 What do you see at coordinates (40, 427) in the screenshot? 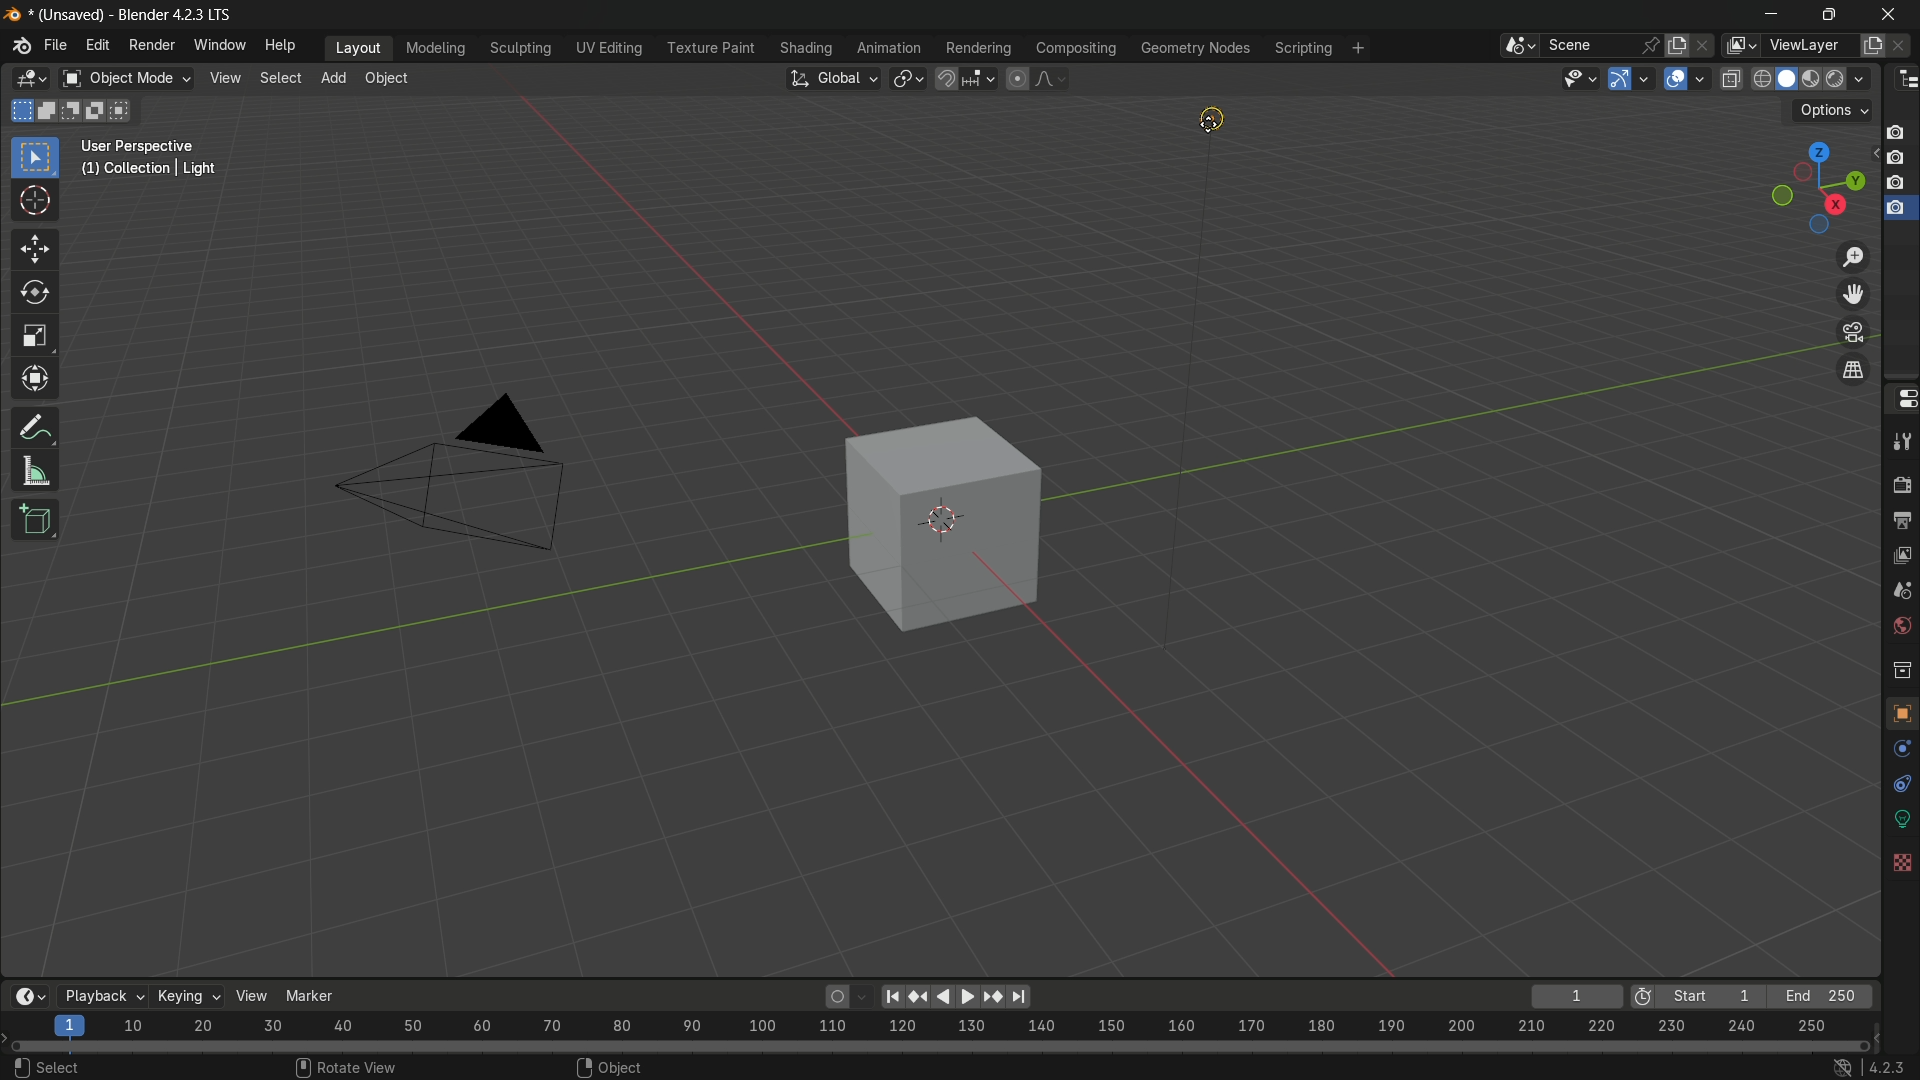
I see `annotate` at bounding box center [40, 427].